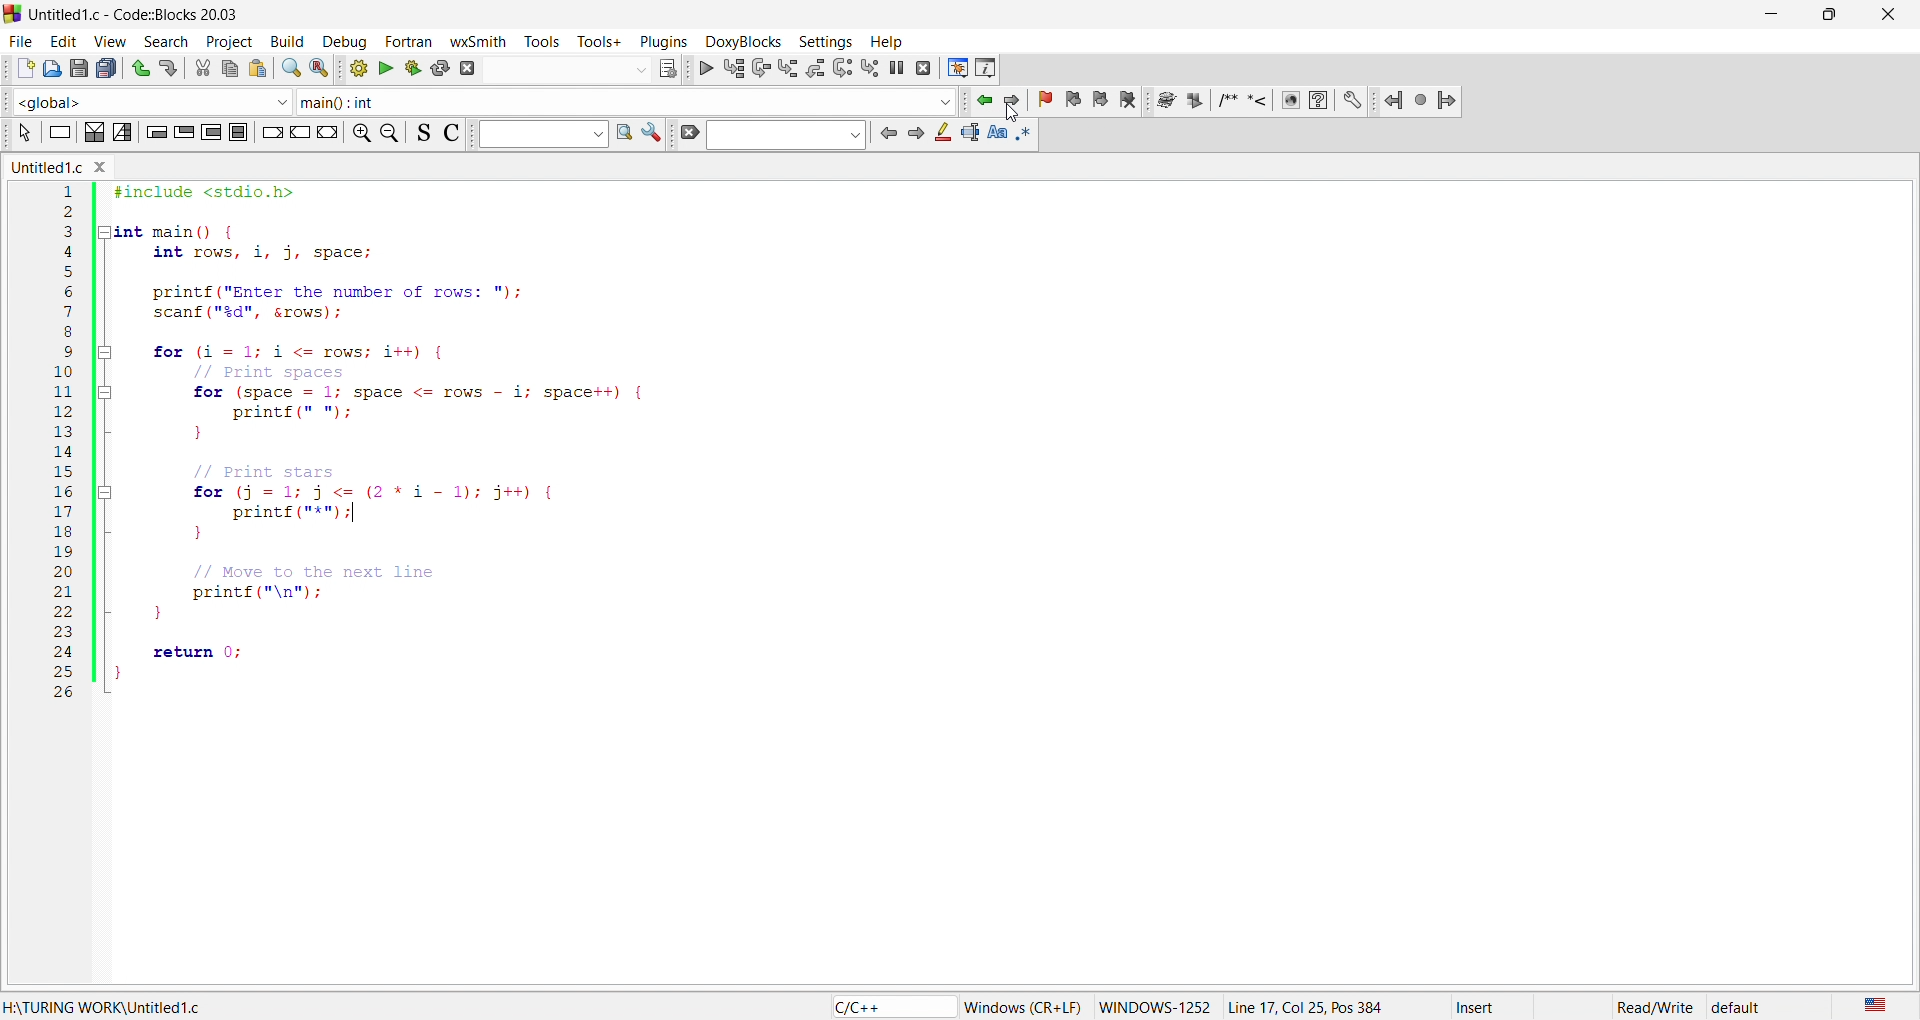 The height and width of the screenshot is (1020, 1920). Describe the element at coordinates (60, 41) in the screenshot. I see `edit` at that location.